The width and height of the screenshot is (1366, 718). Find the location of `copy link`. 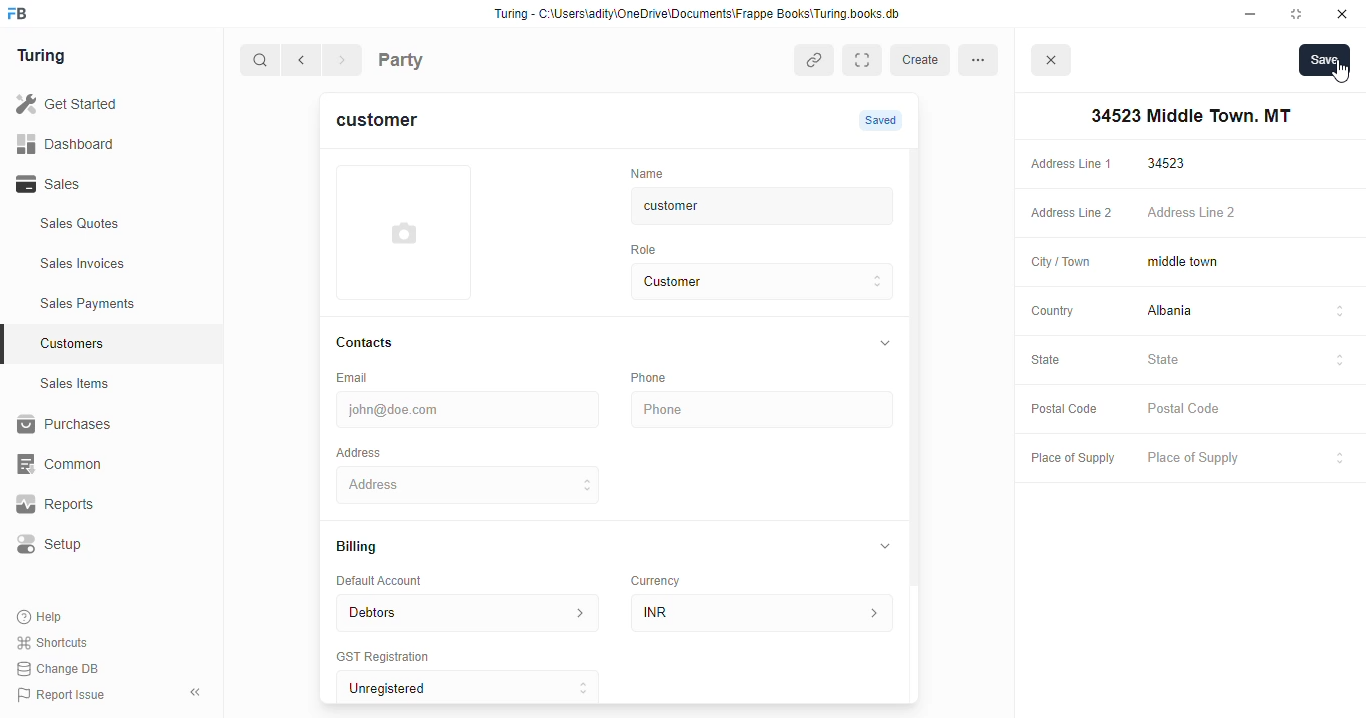

copy link is located at coordinates (816, 62).